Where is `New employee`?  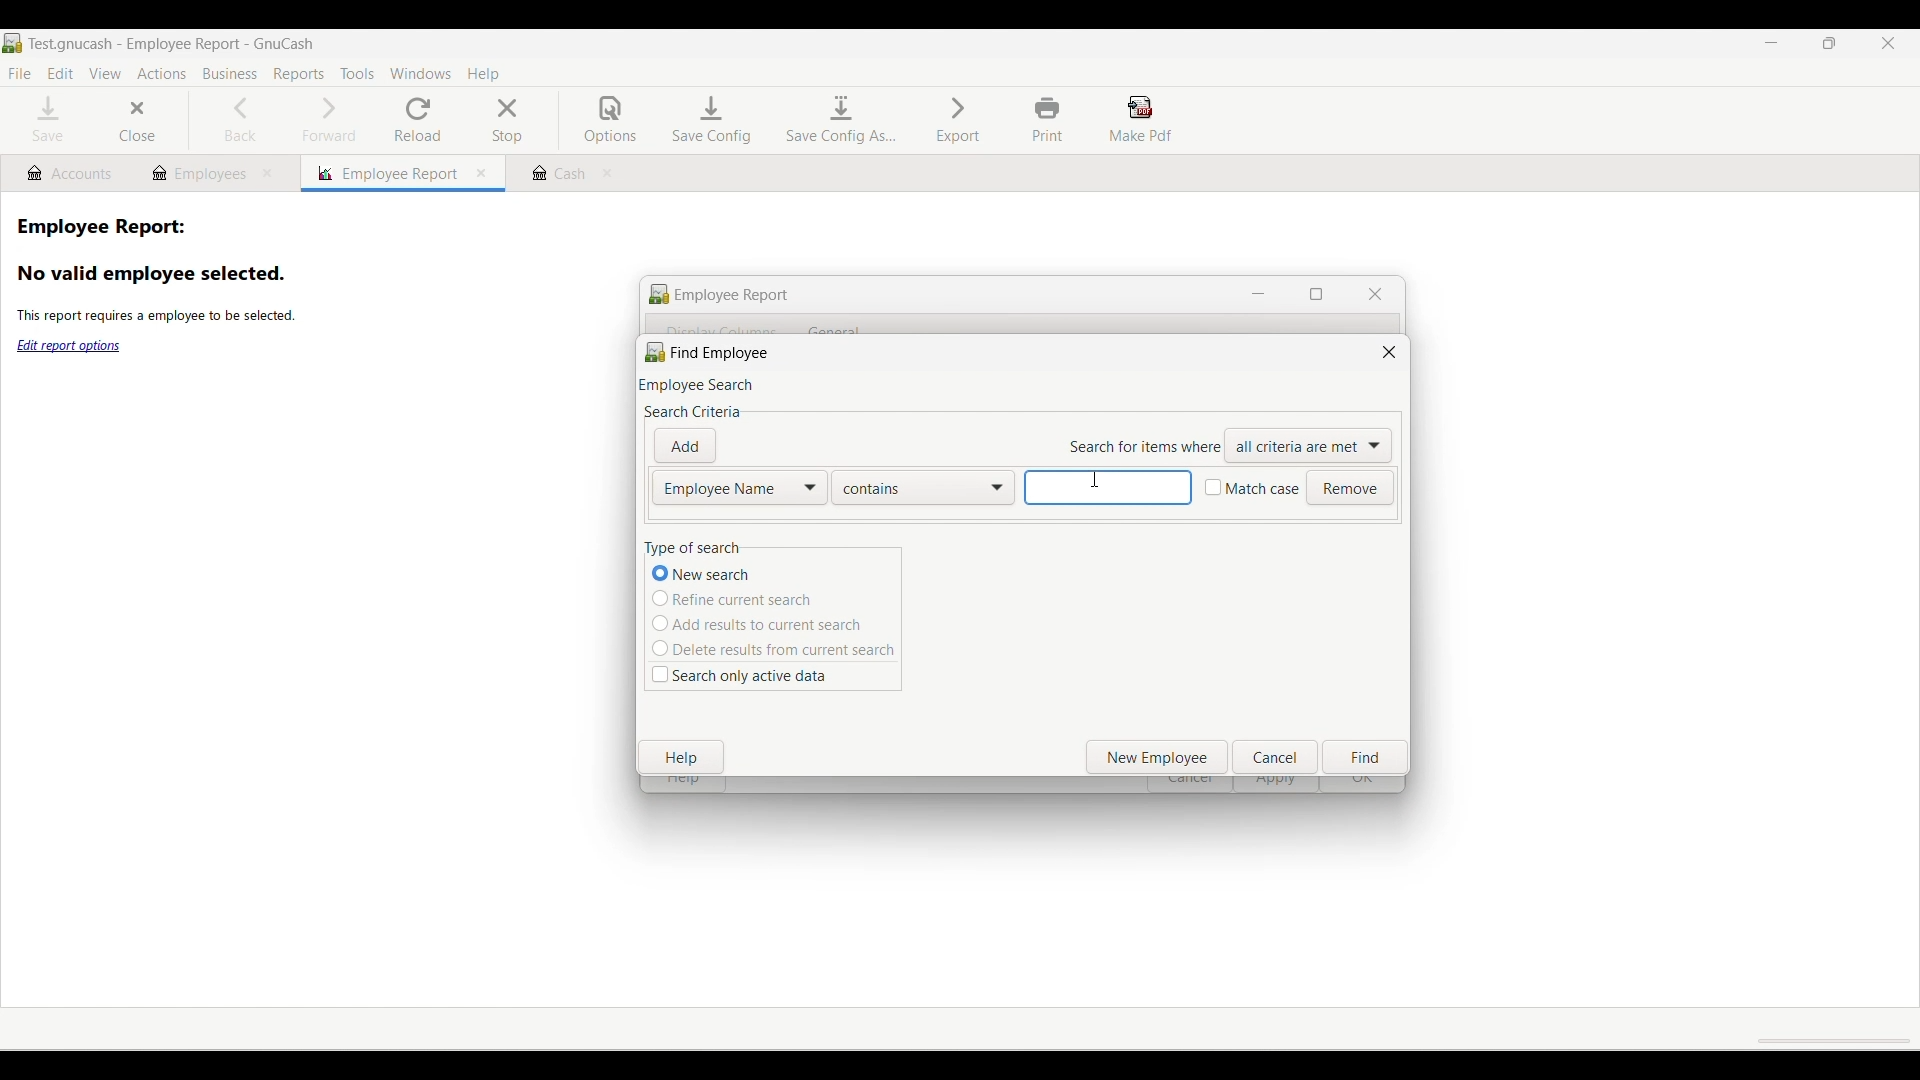
New employee is located at coordinates (1158, 757).